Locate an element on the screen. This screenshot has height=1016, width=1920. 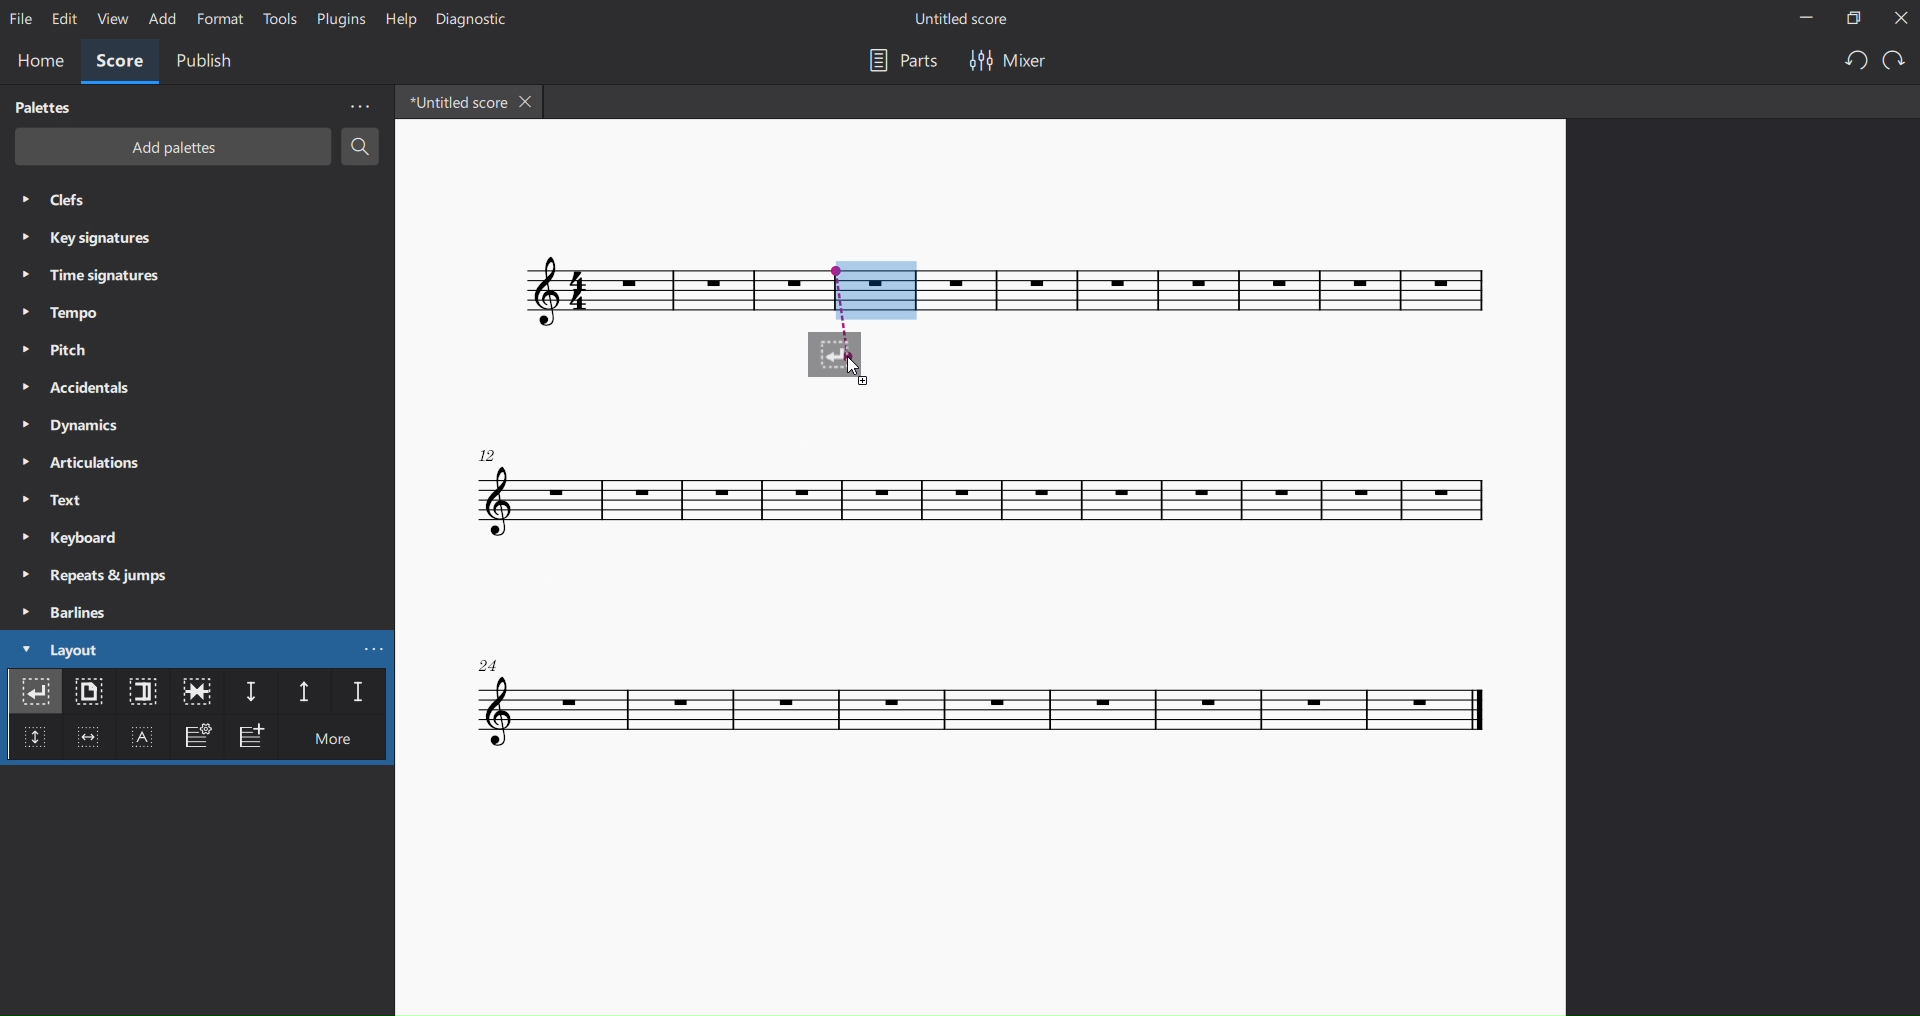
more layout options is located at coordinates (378, 648).